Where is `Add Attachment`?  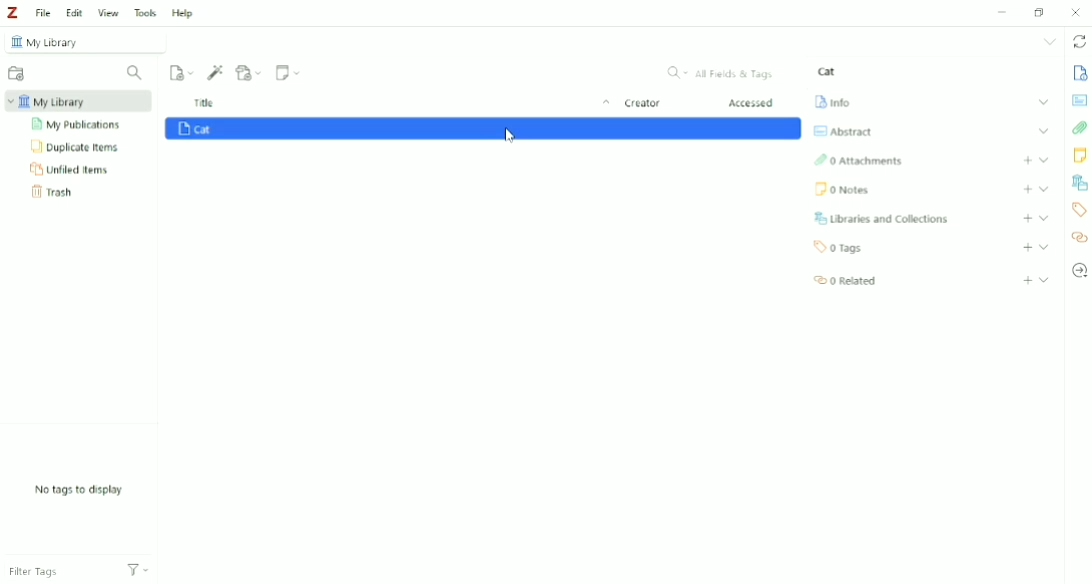
Add Attachment is located at coordinates (249, 72).